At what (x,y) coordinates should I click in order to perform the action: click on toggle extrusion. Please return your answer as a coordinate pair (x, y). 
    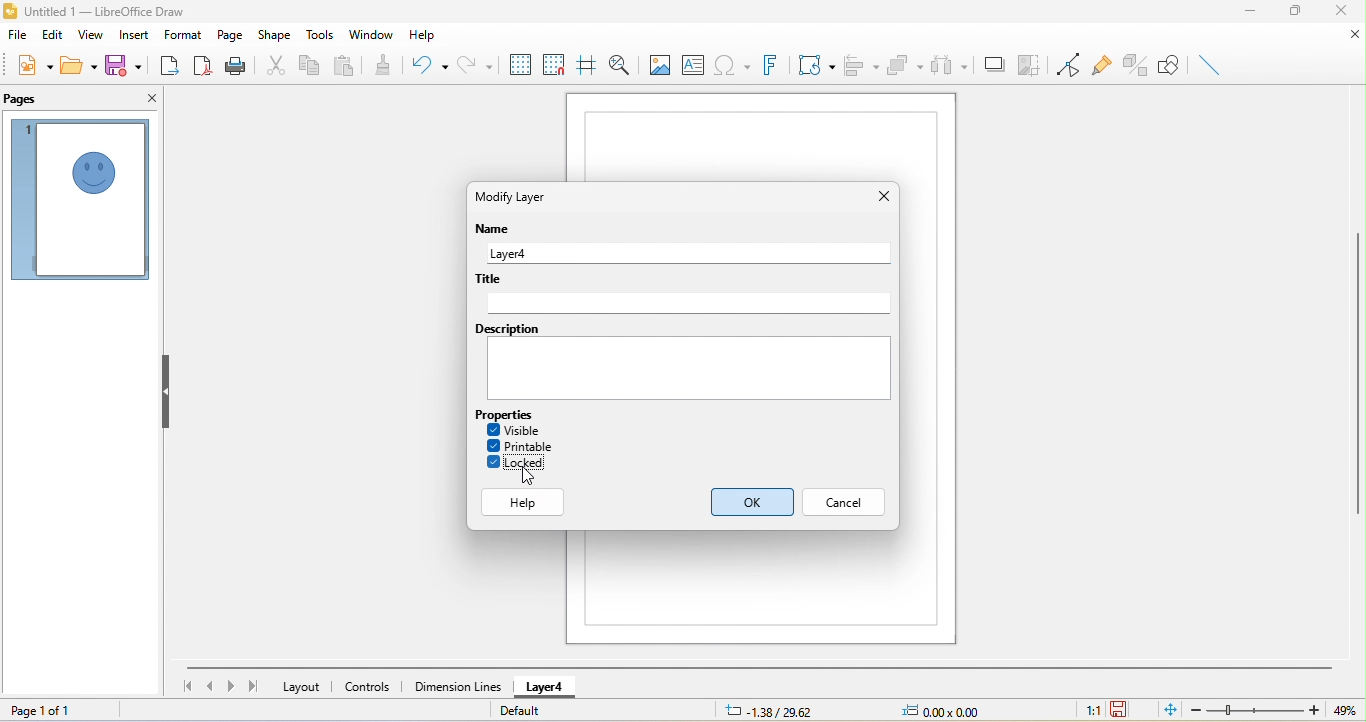
    Looking at the image, I should click on (1135, 65).